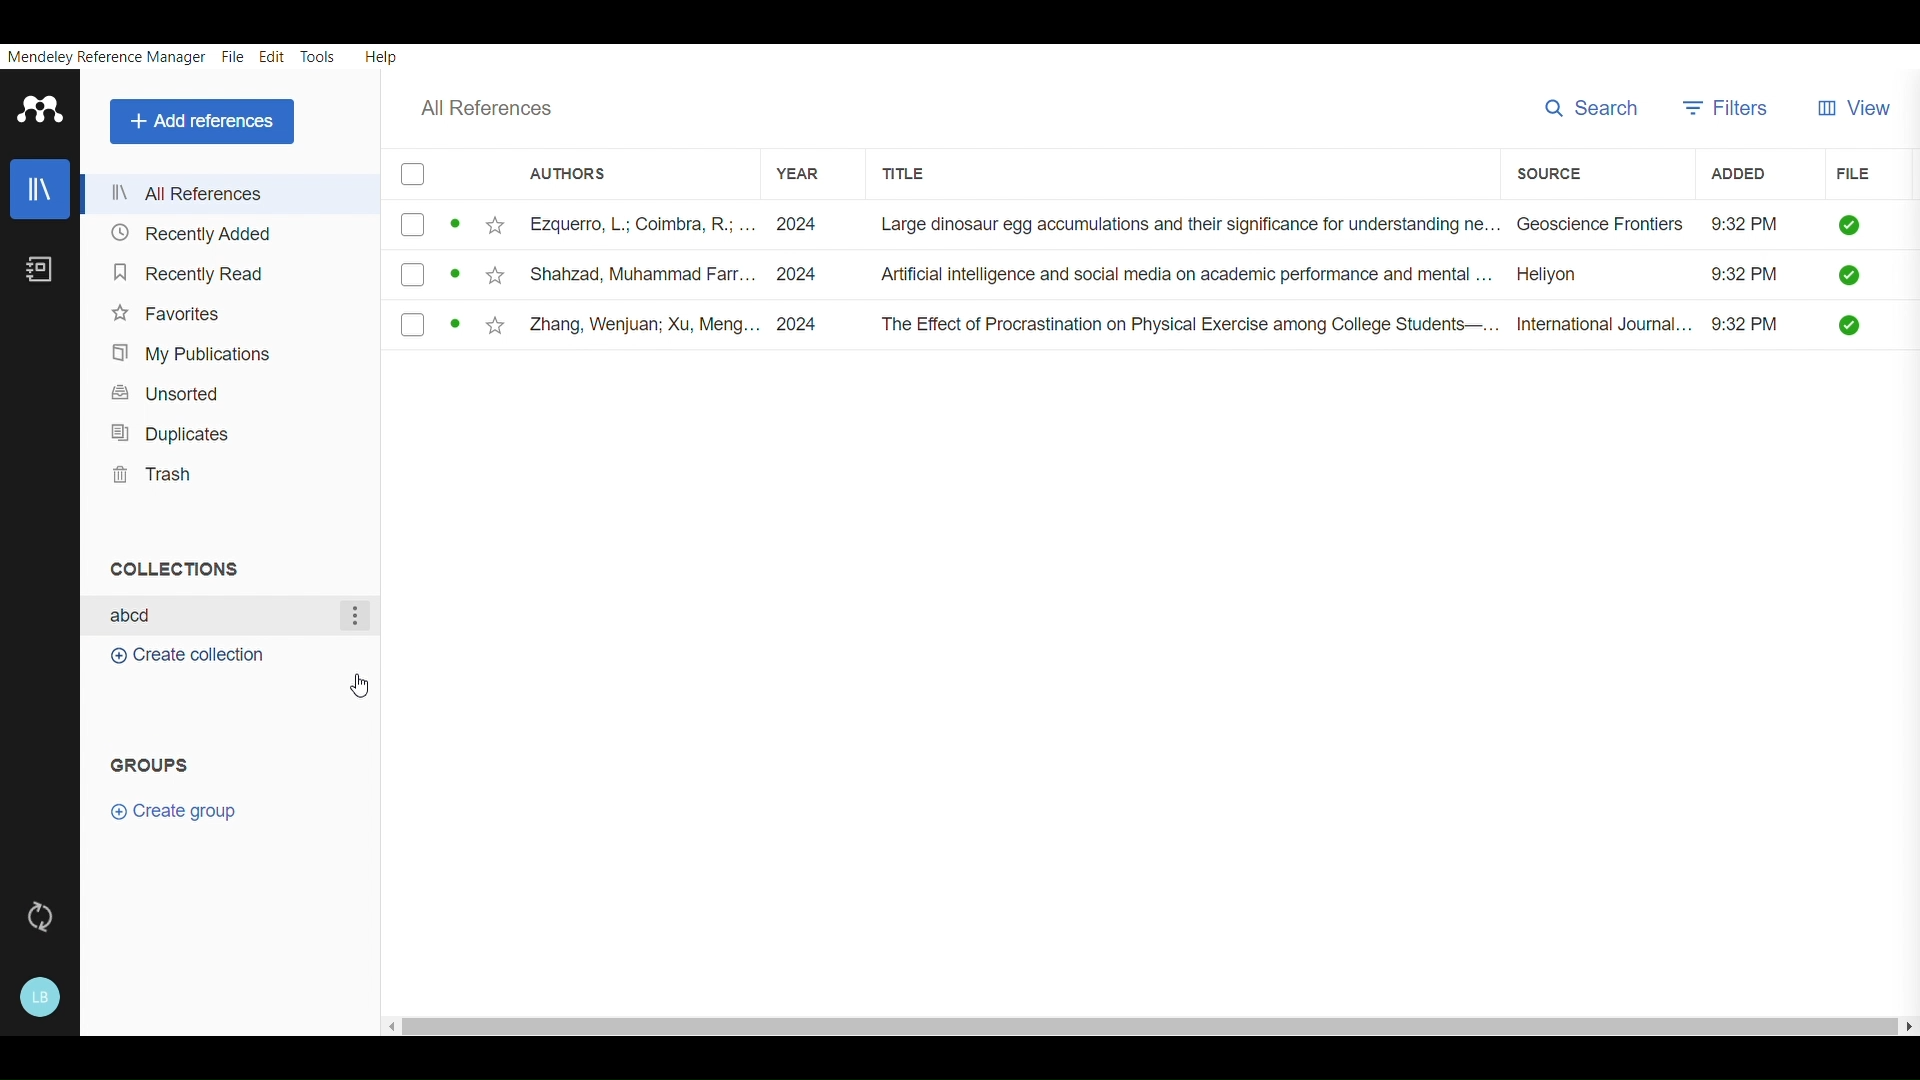 The height and width of the screenshot is (1080, 1920). Describe the element at coordinates (807, 323) in the screenshot. I see `2024` at that location.